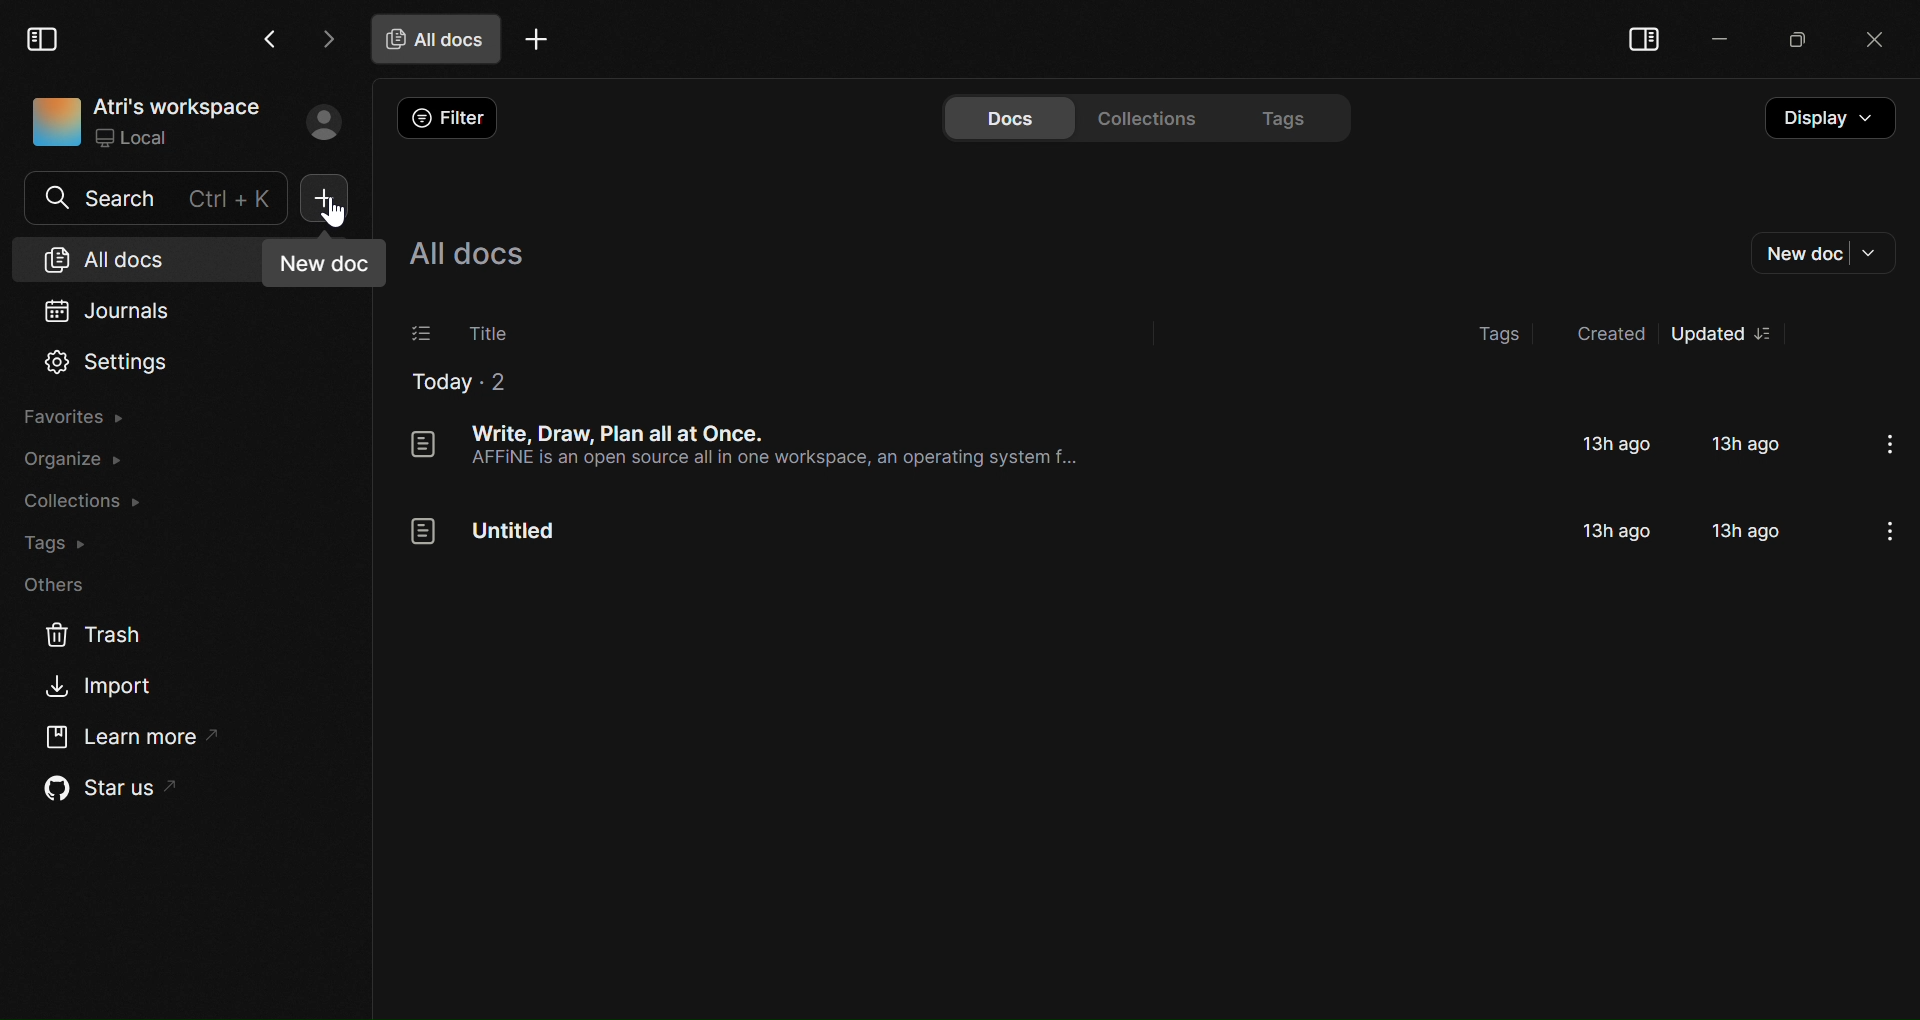 This screenshot has width=1920, height=1020. Describe the element at coordinates (82, 503) in the screenshot. I see `Collections` at that location.